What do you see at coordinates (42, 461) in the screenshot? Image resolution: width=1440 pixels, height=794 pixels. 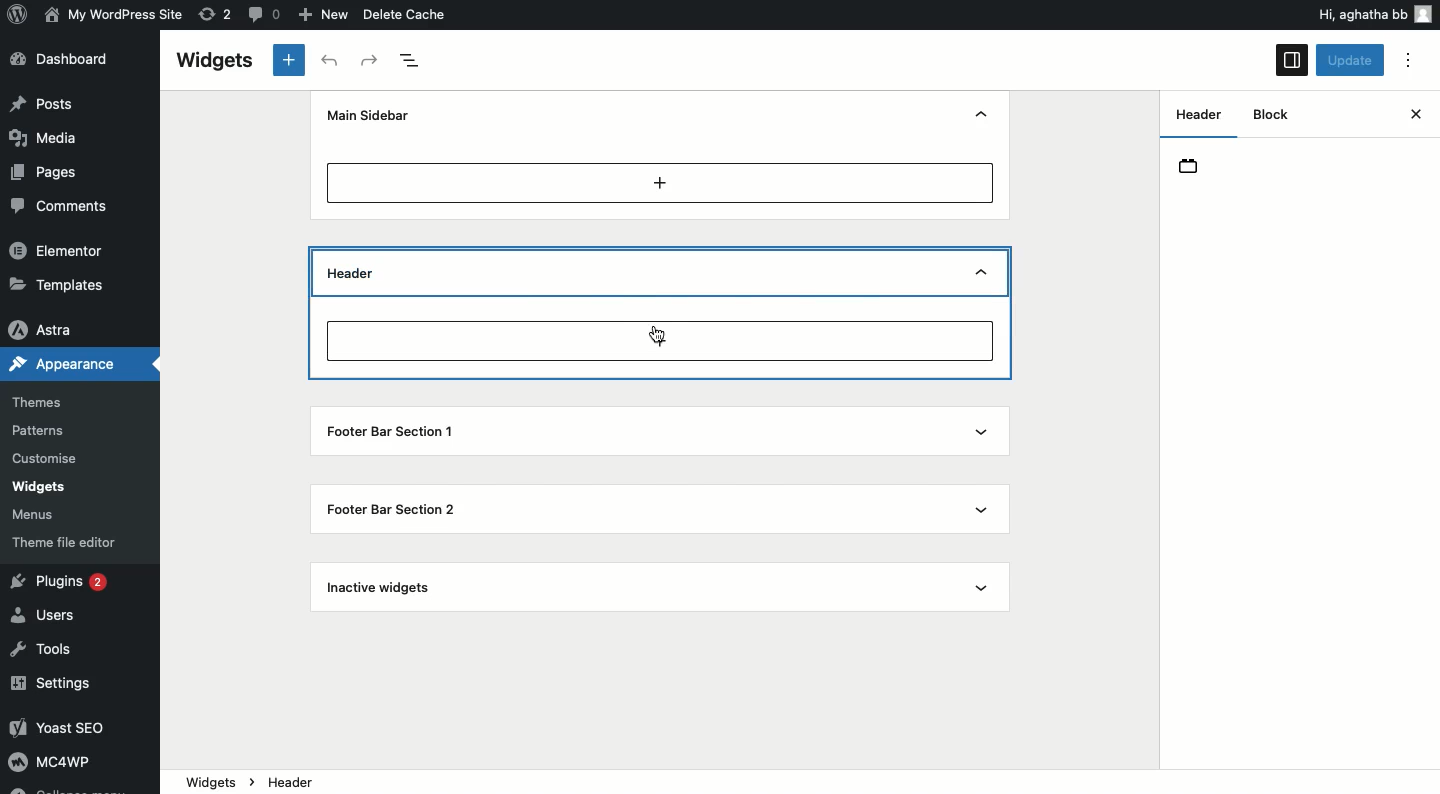 I see `Customise` at bounding box center [42, 461].